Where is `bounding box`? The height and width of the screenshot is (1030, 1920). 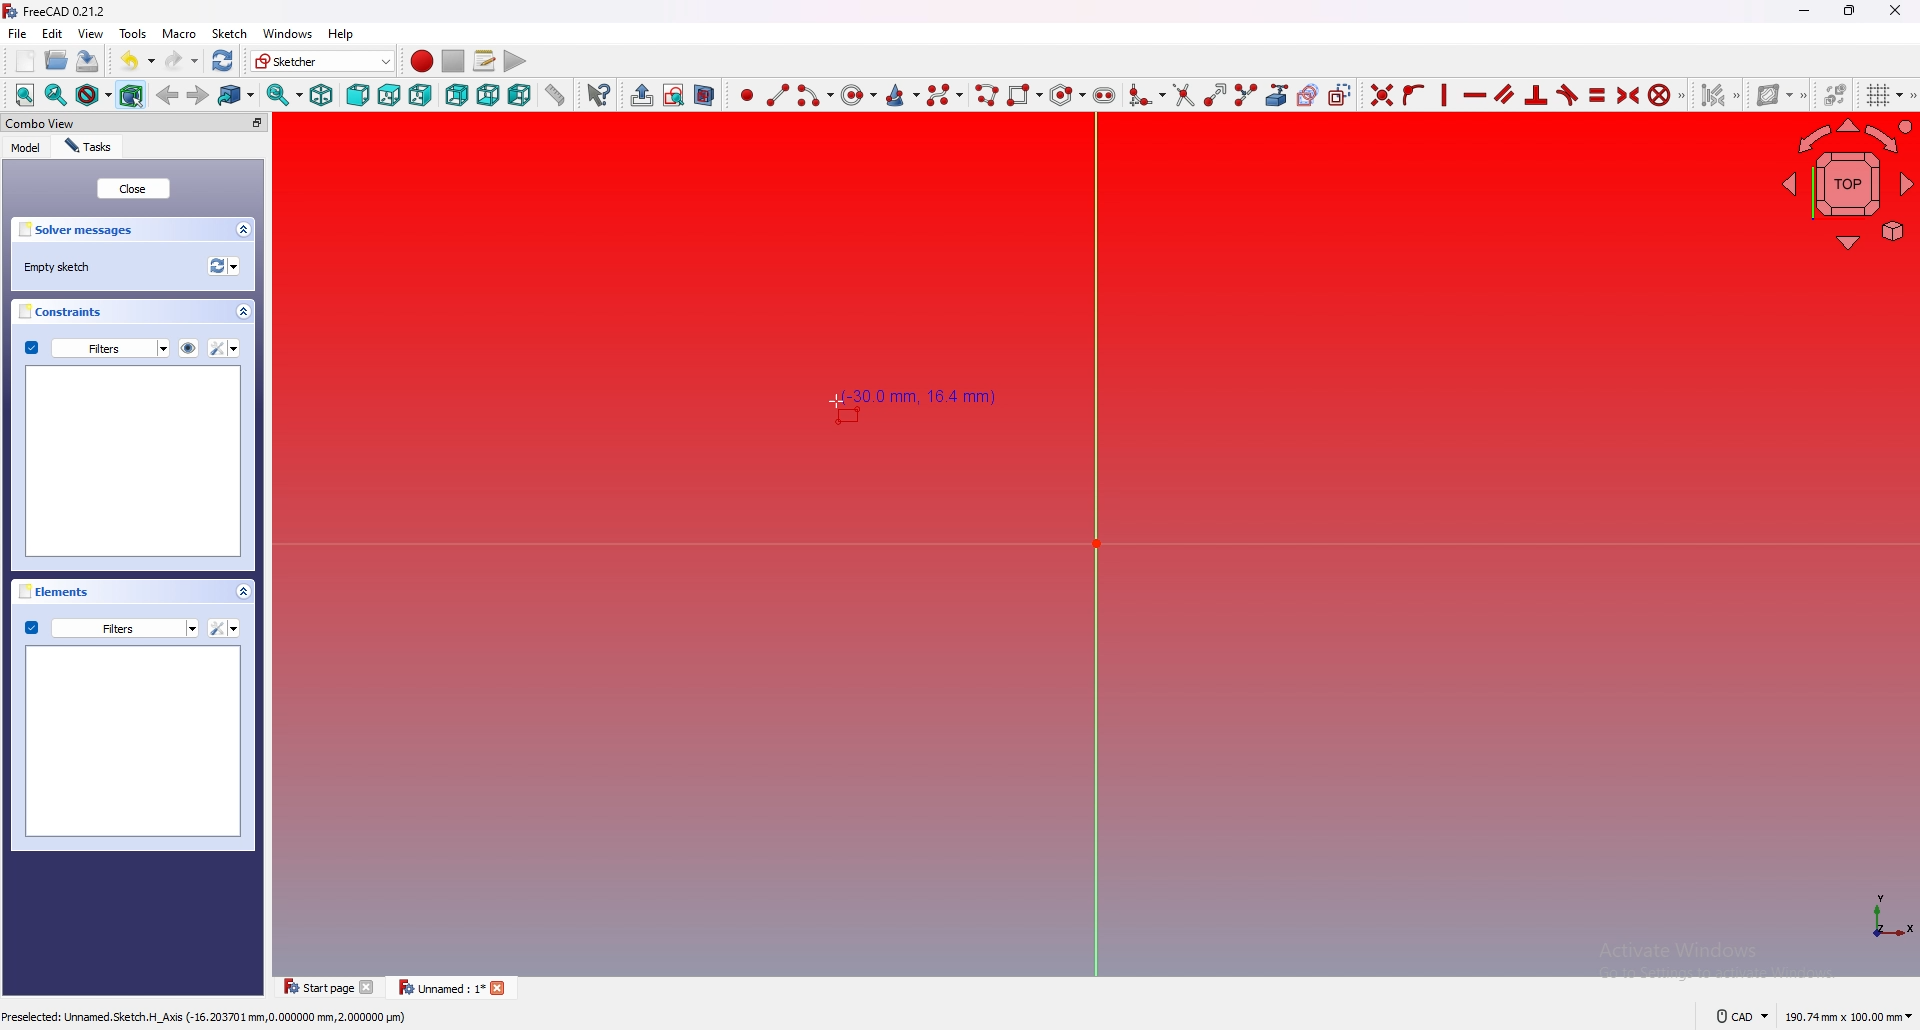
bounding box is located at coordinates (132, 95).